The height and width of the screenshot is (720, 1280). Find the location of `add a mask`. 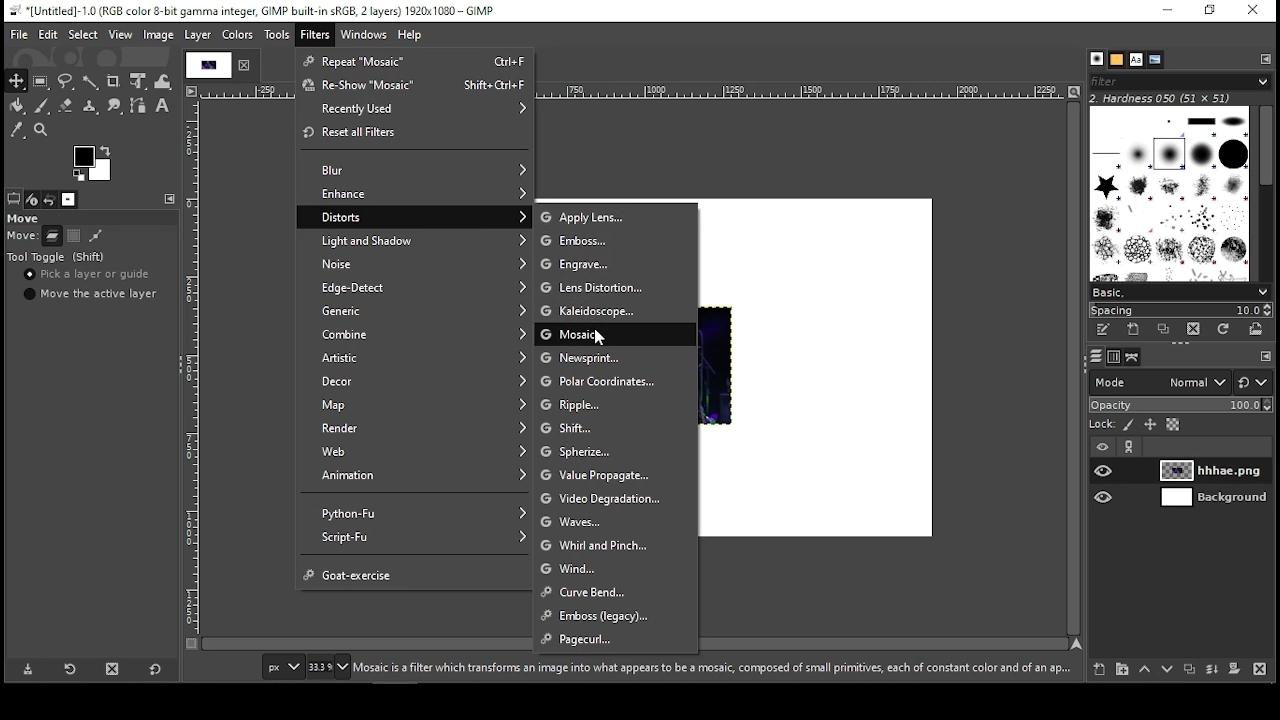

add a mask is located at coordinates (1236, 672).